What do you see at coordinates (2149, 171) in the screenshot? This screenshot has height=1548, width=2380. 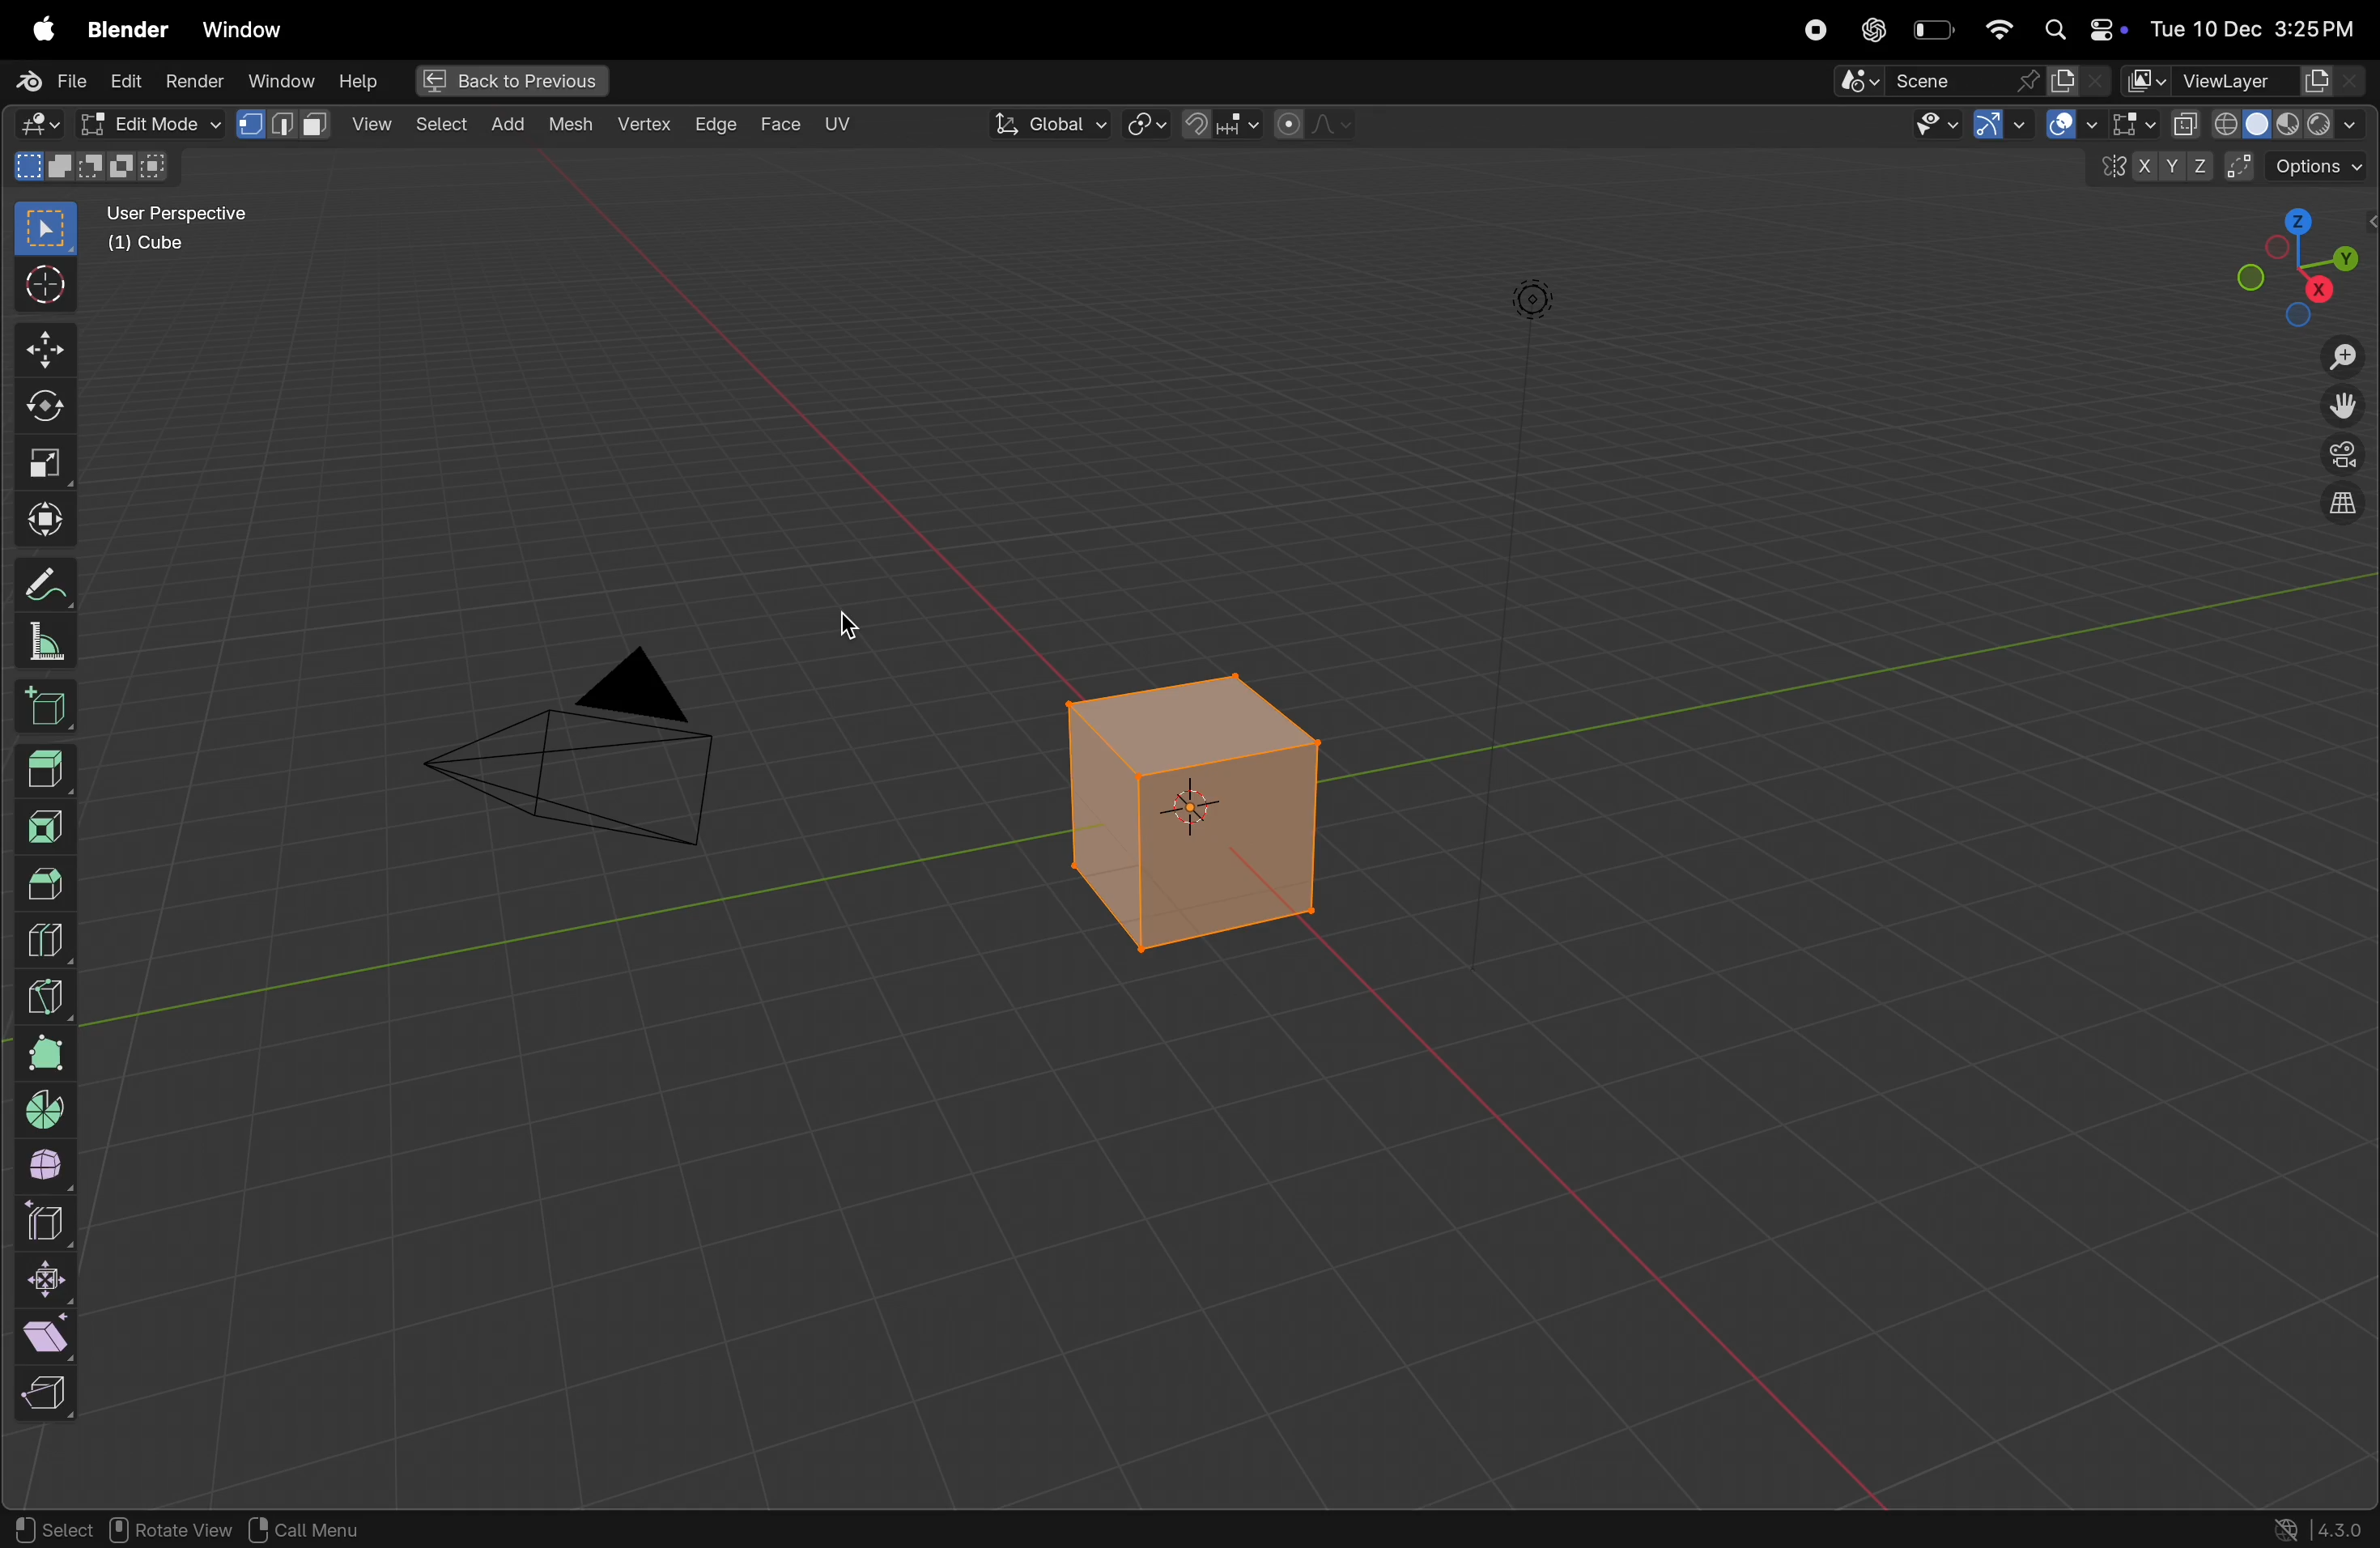 I see `x y z` at bounding box center [2149, 171].